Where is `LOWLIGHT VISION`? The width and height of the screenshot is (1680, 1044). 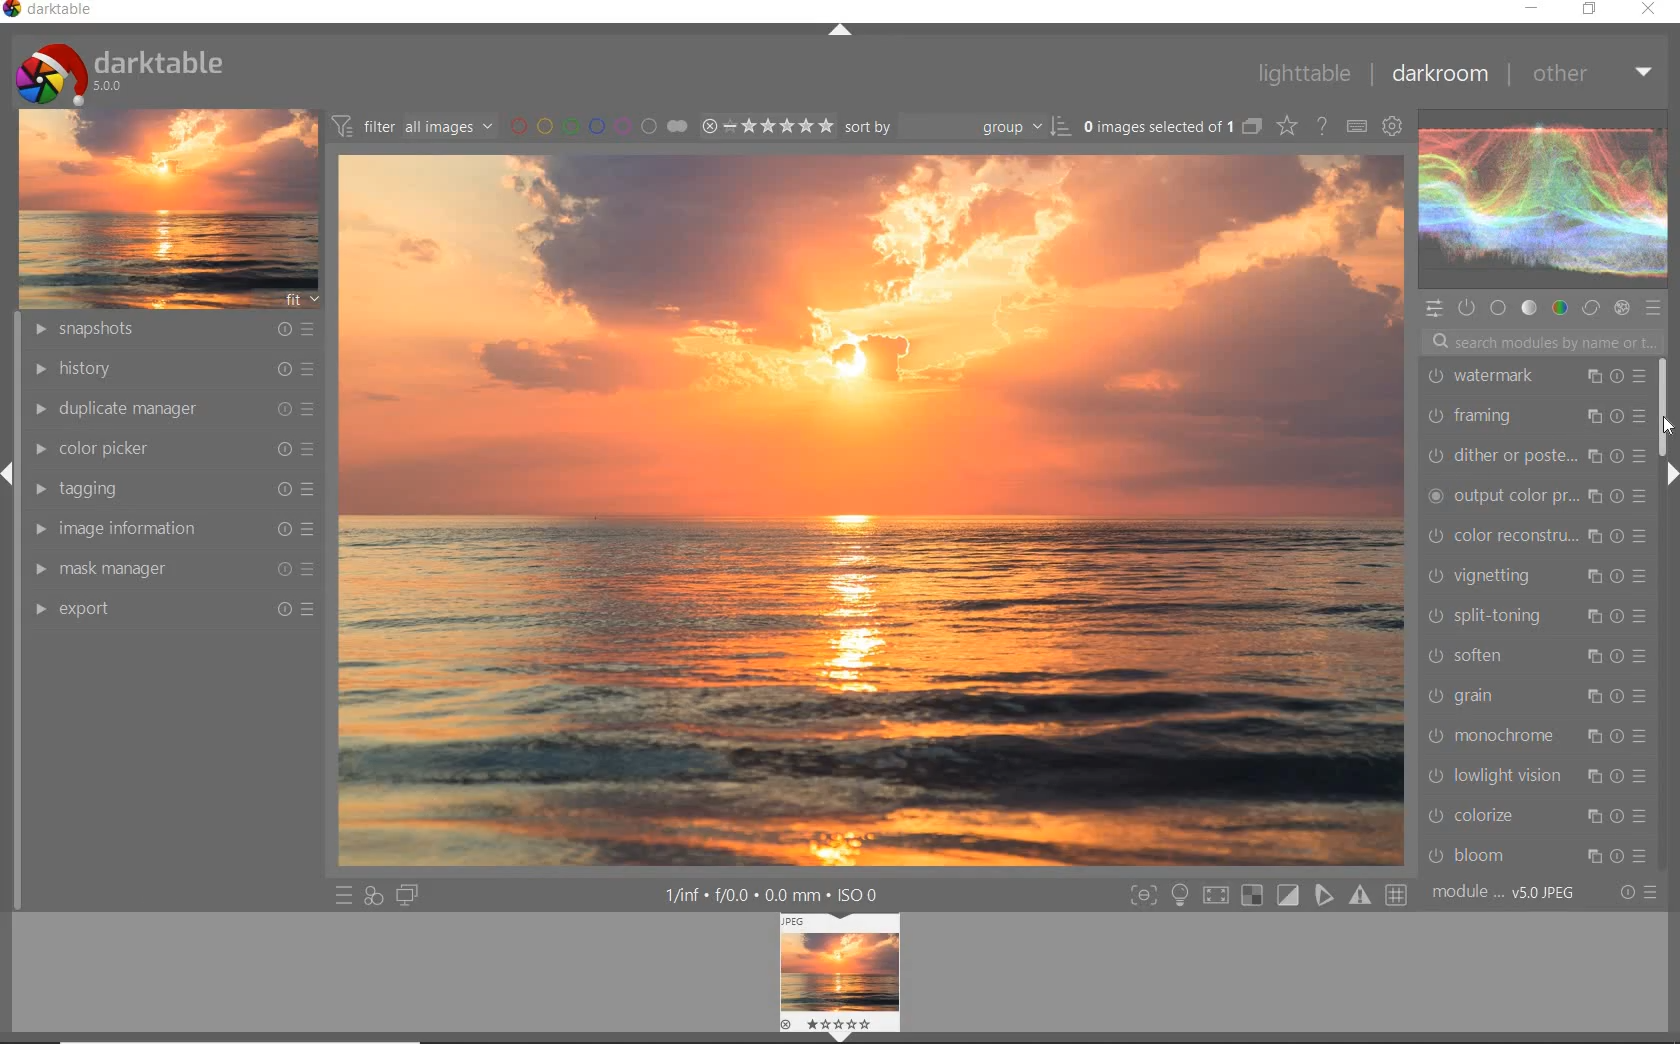 LOWLIGHT VISION is located at coordinates (1536, 774).